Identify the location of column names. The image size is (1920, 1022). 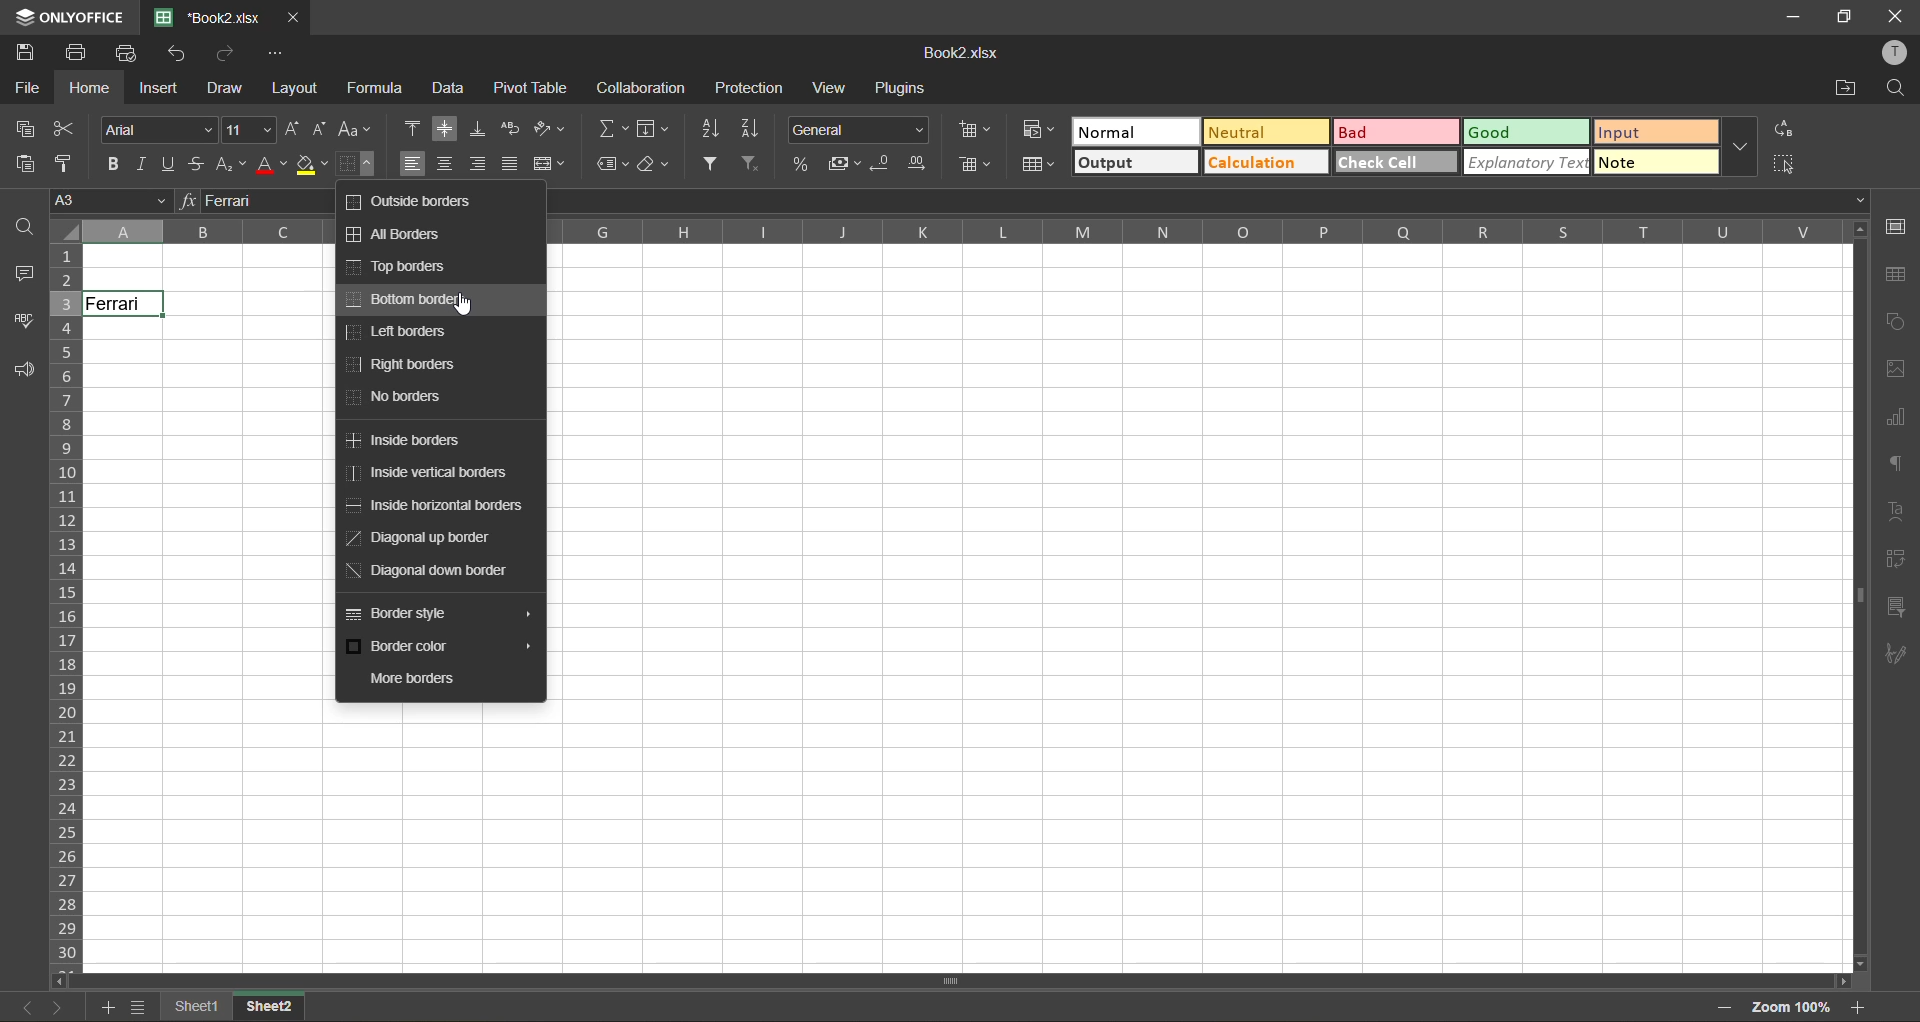
(1194, 232).